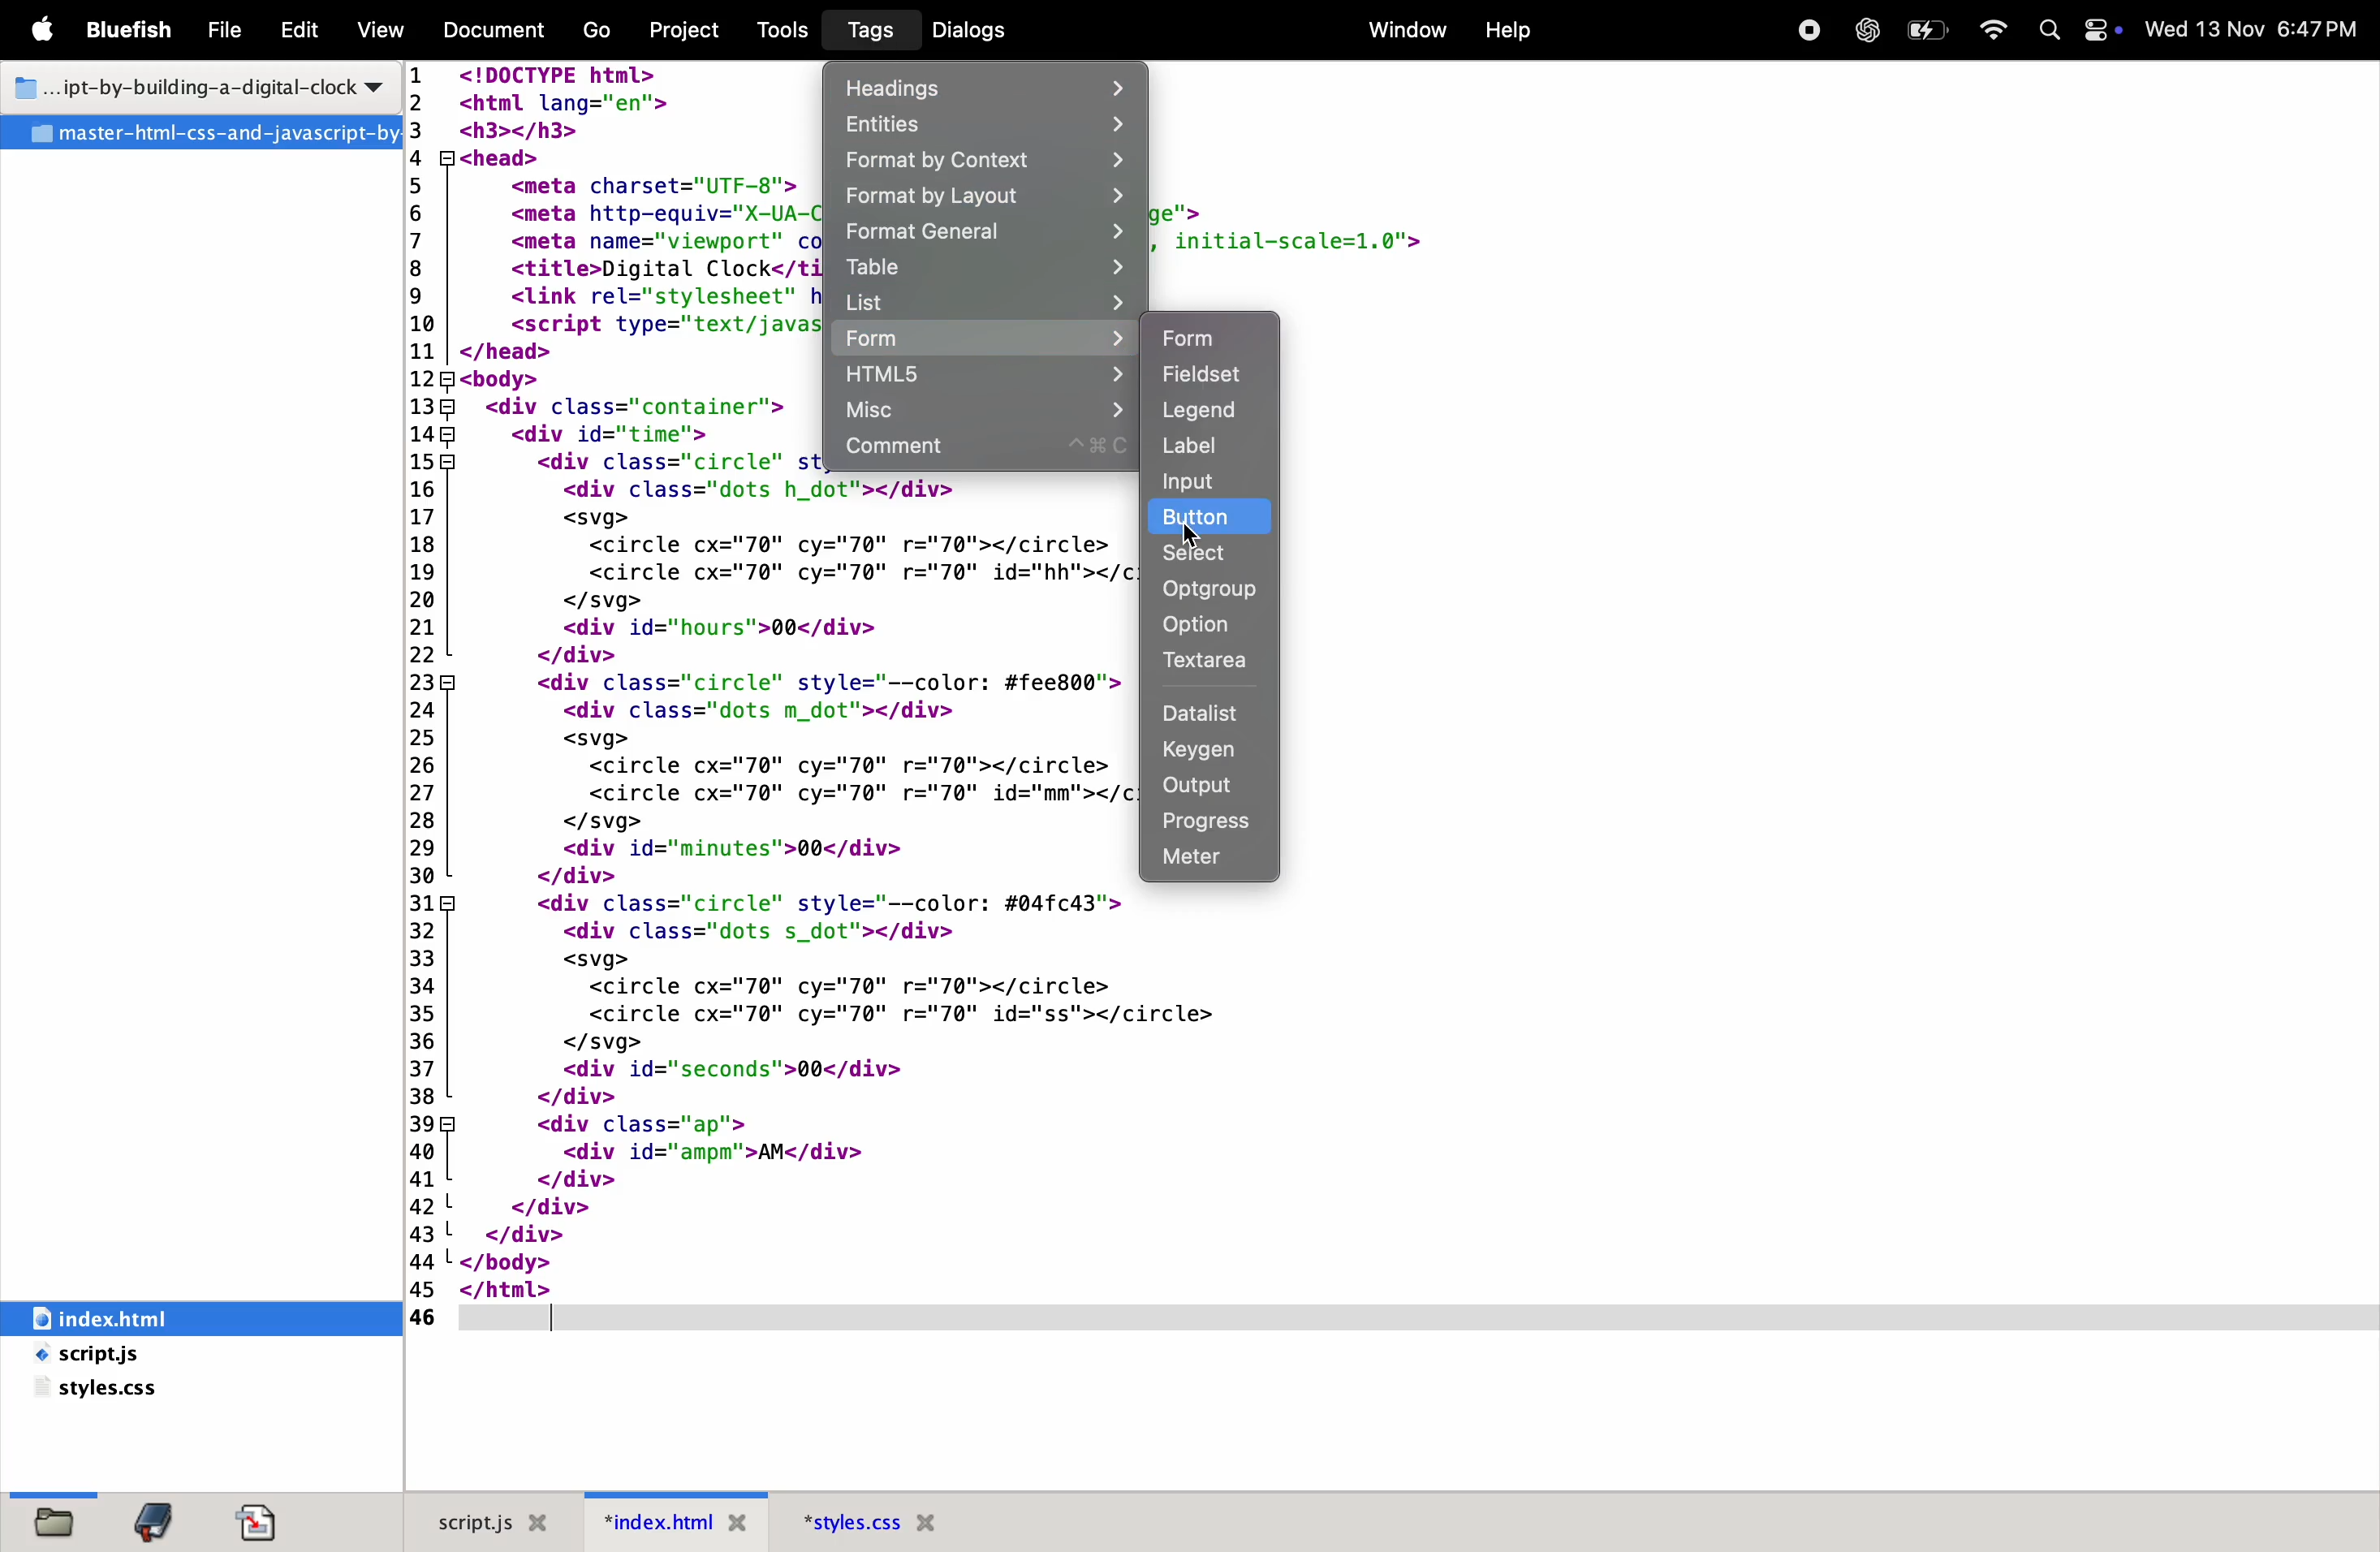  Describe the element at coordinates (982, 339) in the screenshot. I see `form` at that location.